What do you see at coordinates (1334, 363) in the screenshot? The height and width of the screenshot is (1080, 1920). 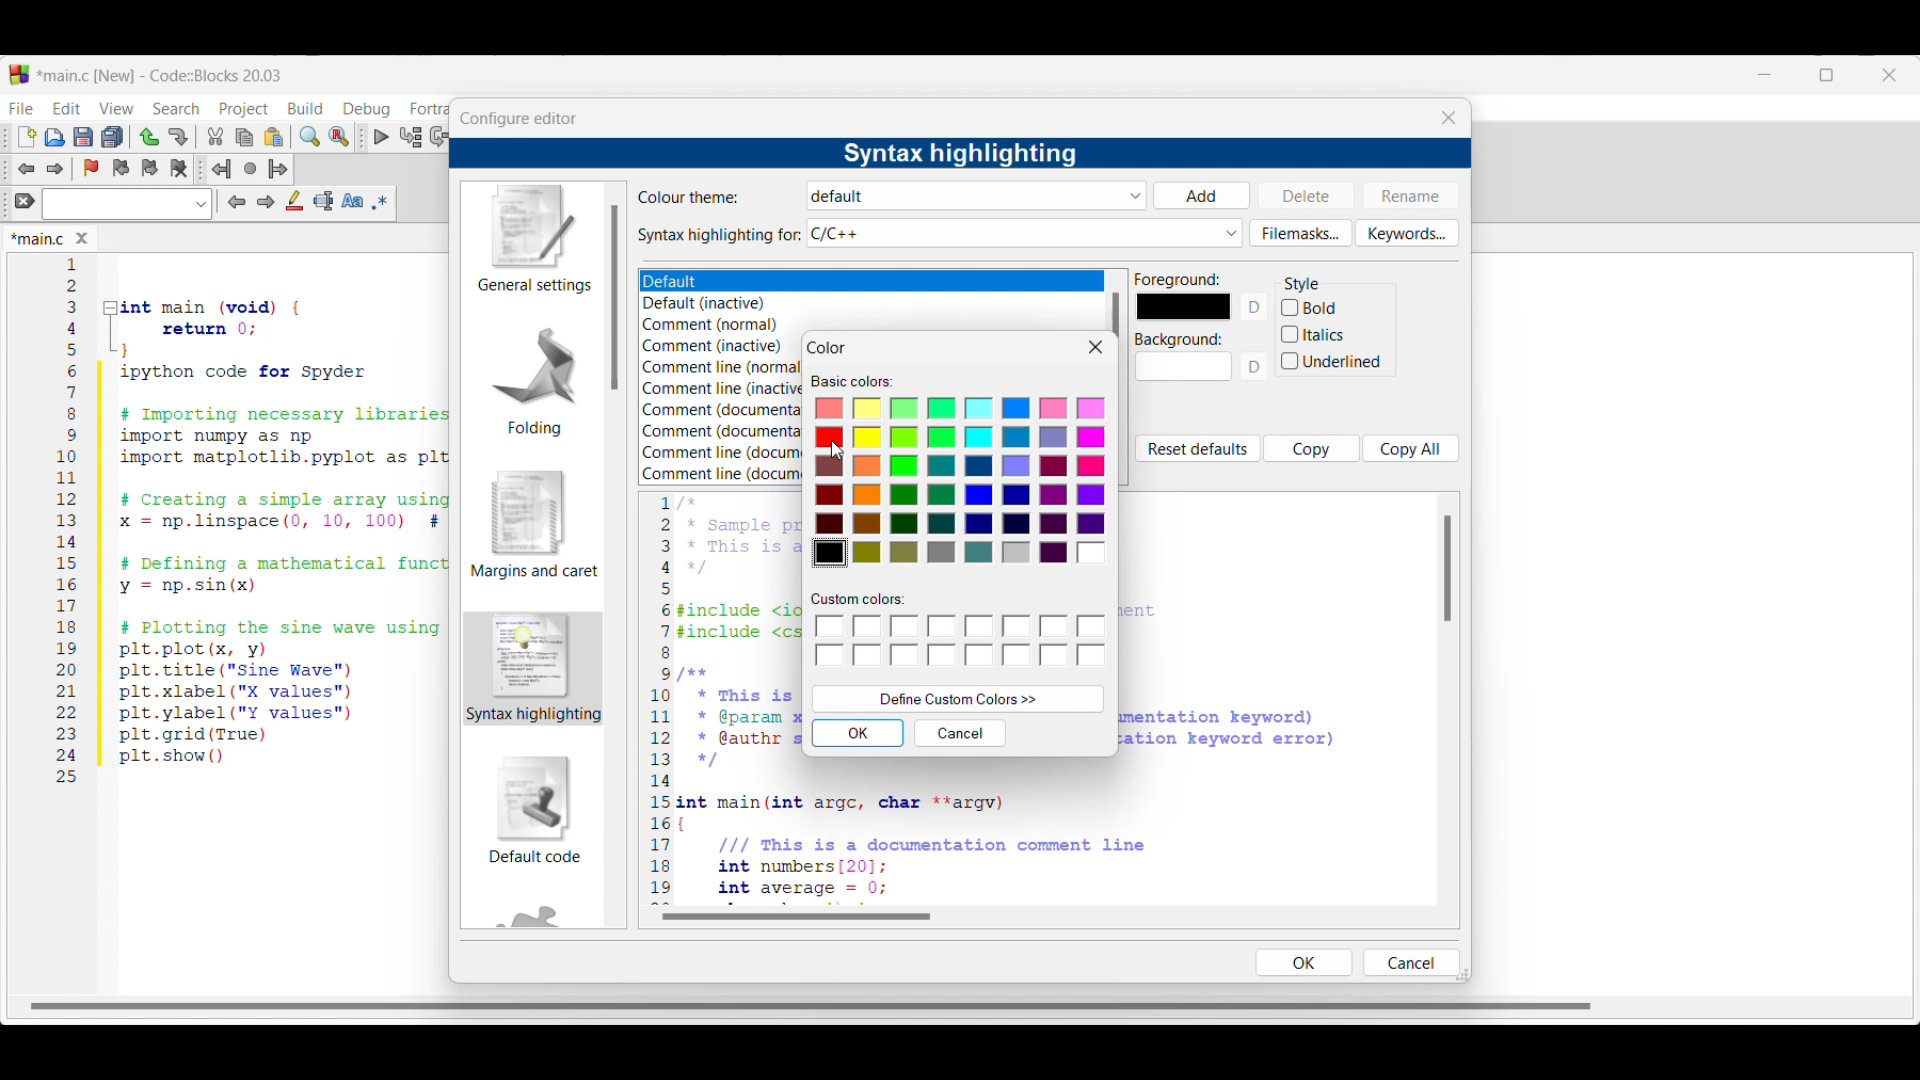 I see `Underlined` at bounding box center [1334, 363].